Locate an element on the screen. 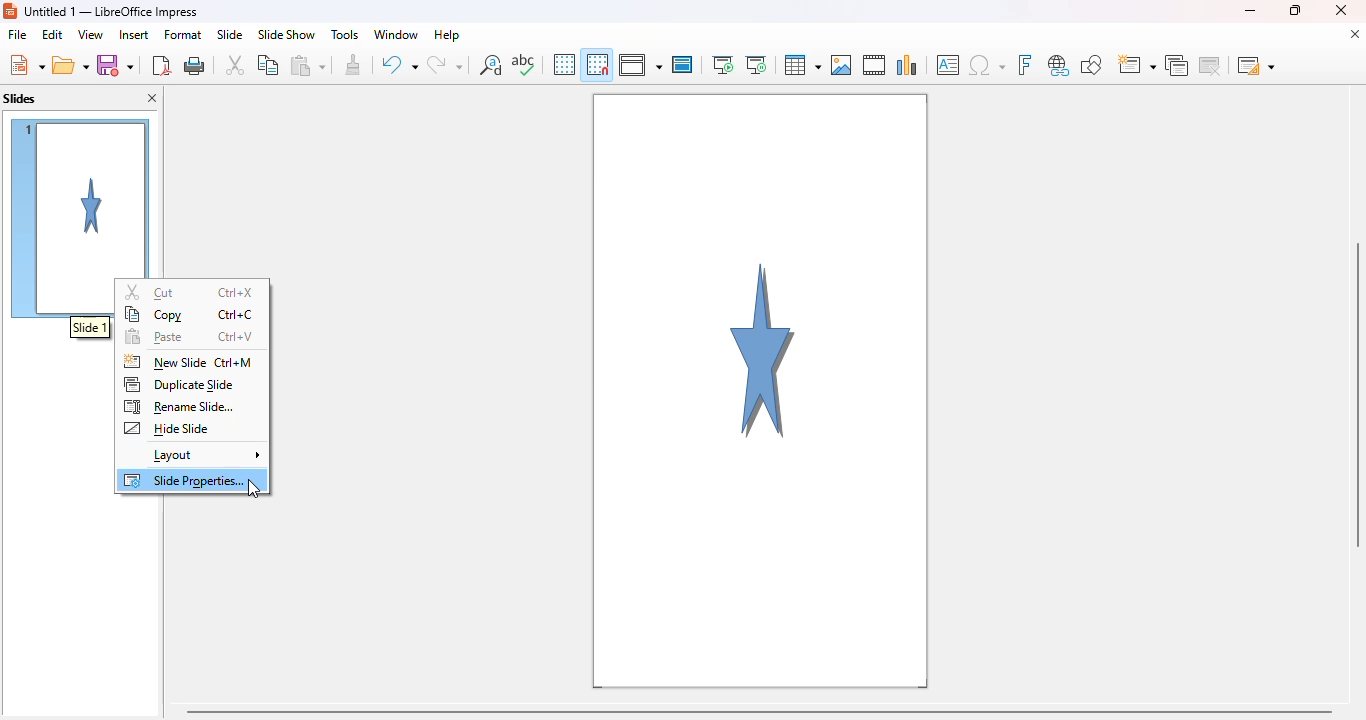 This screenshot has height=720, width=1366. find and replace is located at coordinates (491, 65).